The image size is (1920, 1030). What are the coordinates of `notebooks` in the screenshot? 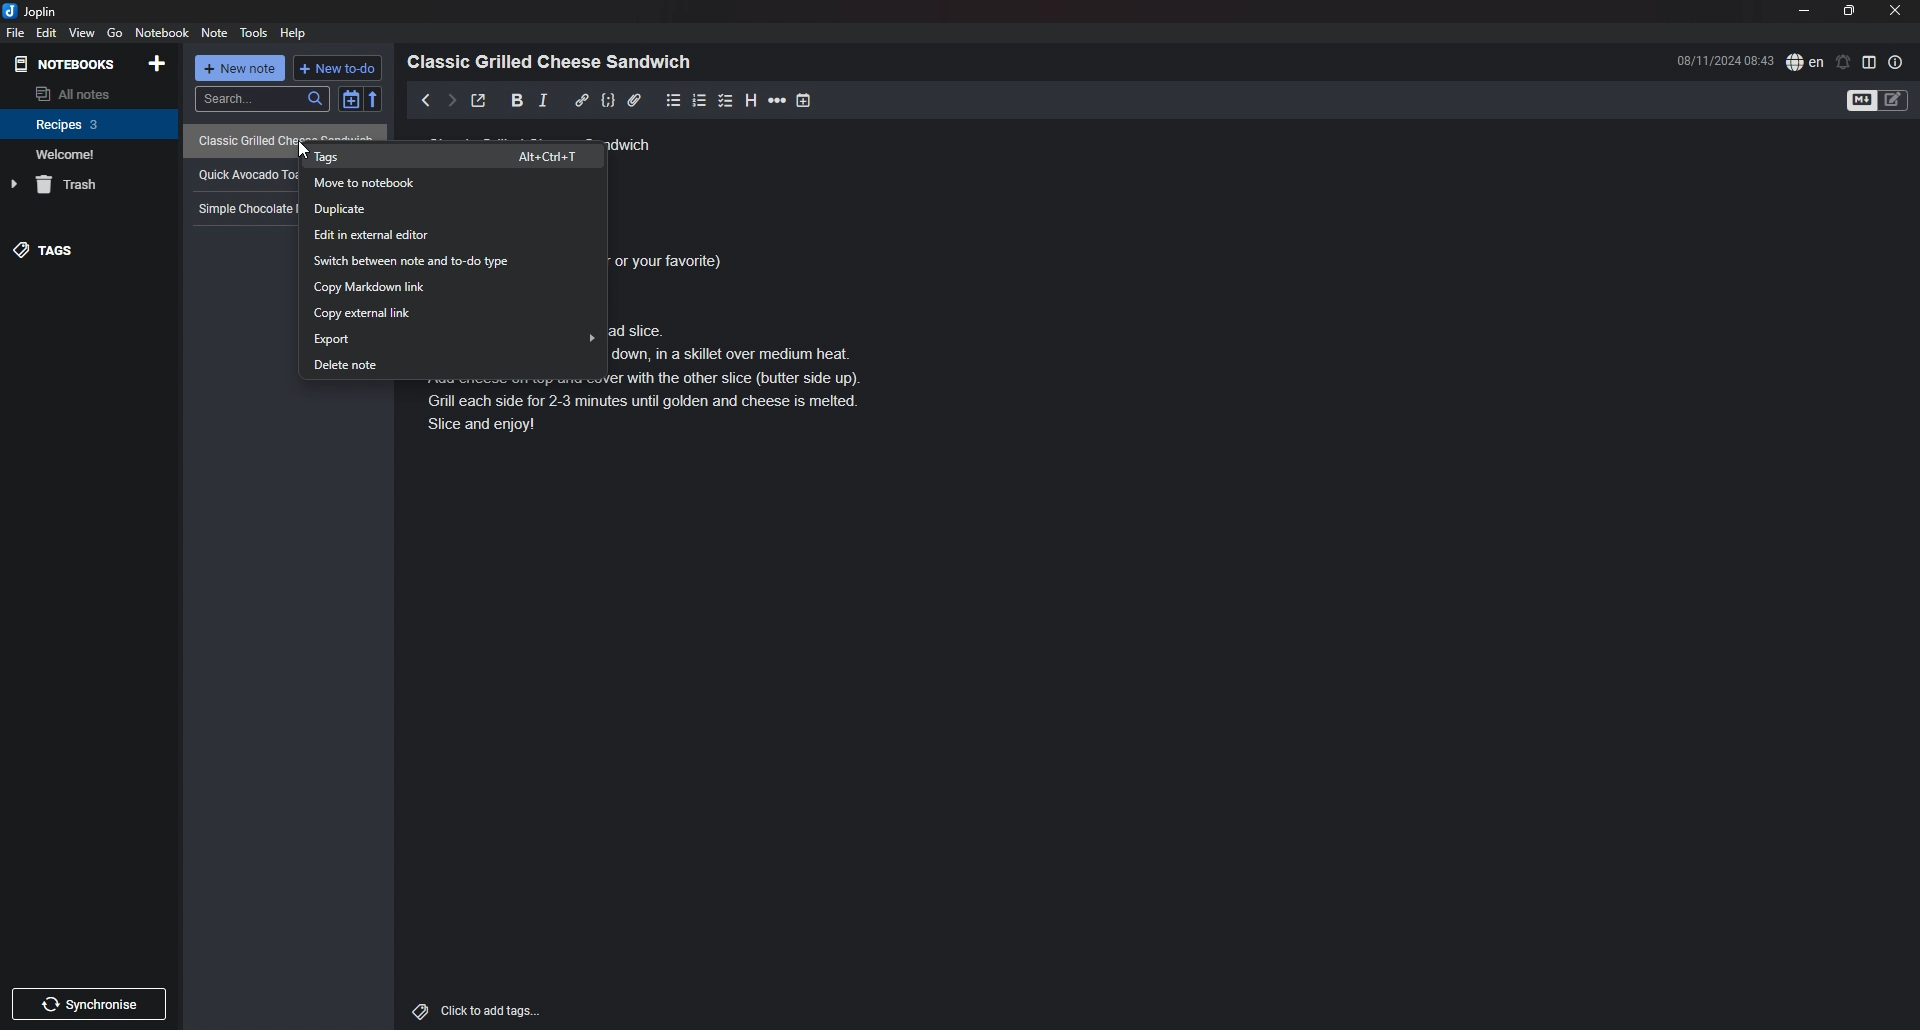 It's located at (67, 64).